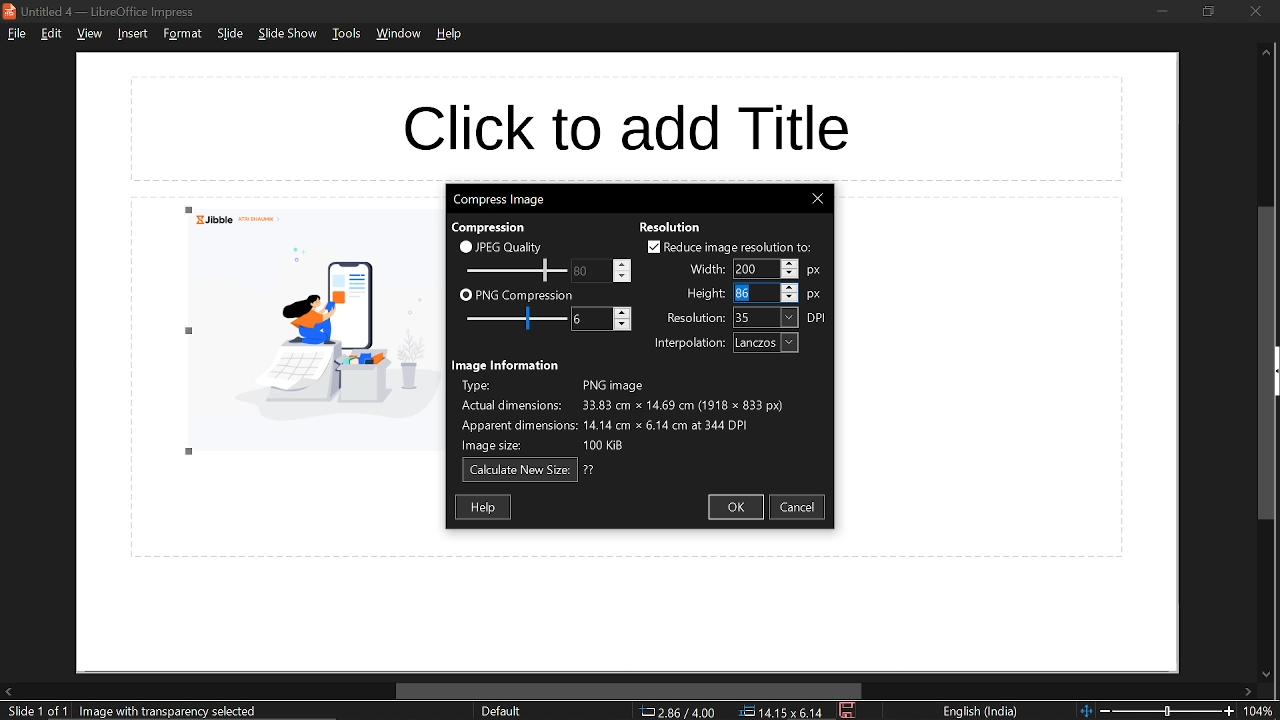 Image resolution: width=1280 pixels, height=720 pixels. What do you see at coordinates (685, 344) in the screenshot?
I see `interpolation` at bounding box center [685, 344].